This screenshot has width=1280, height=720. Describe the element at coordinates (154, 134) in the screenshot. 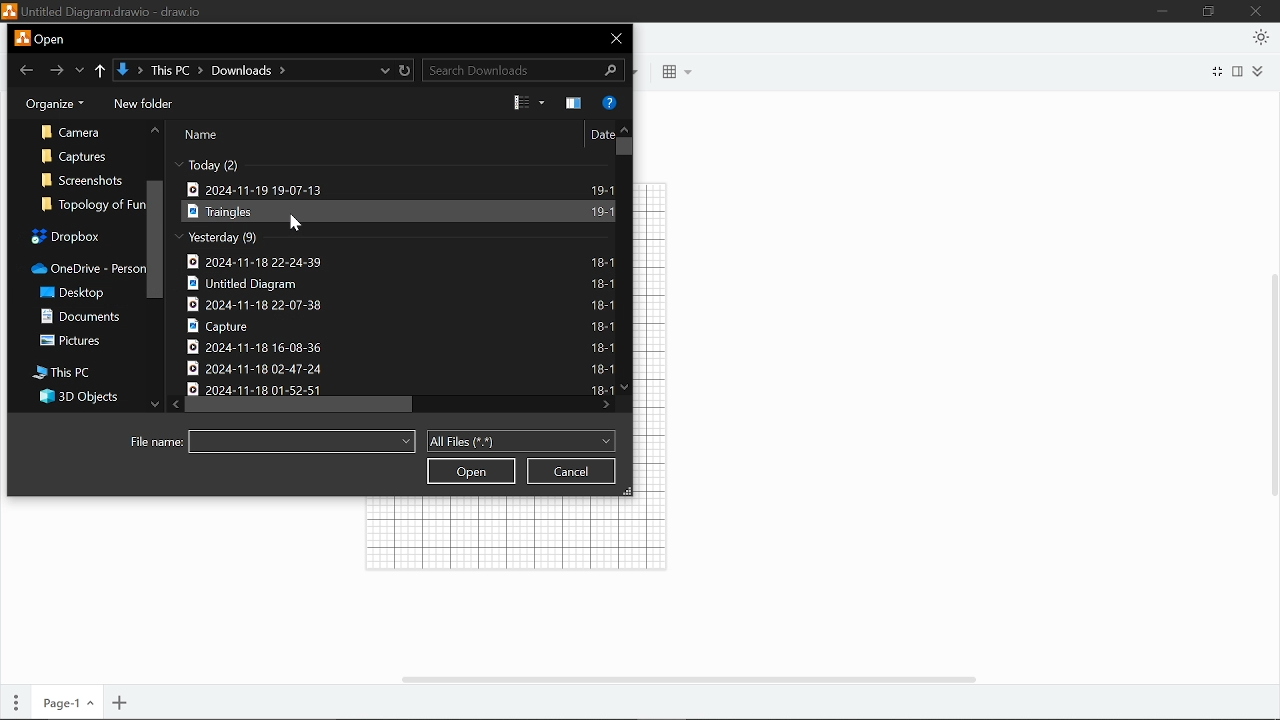

I see `Move Up ` at that location.